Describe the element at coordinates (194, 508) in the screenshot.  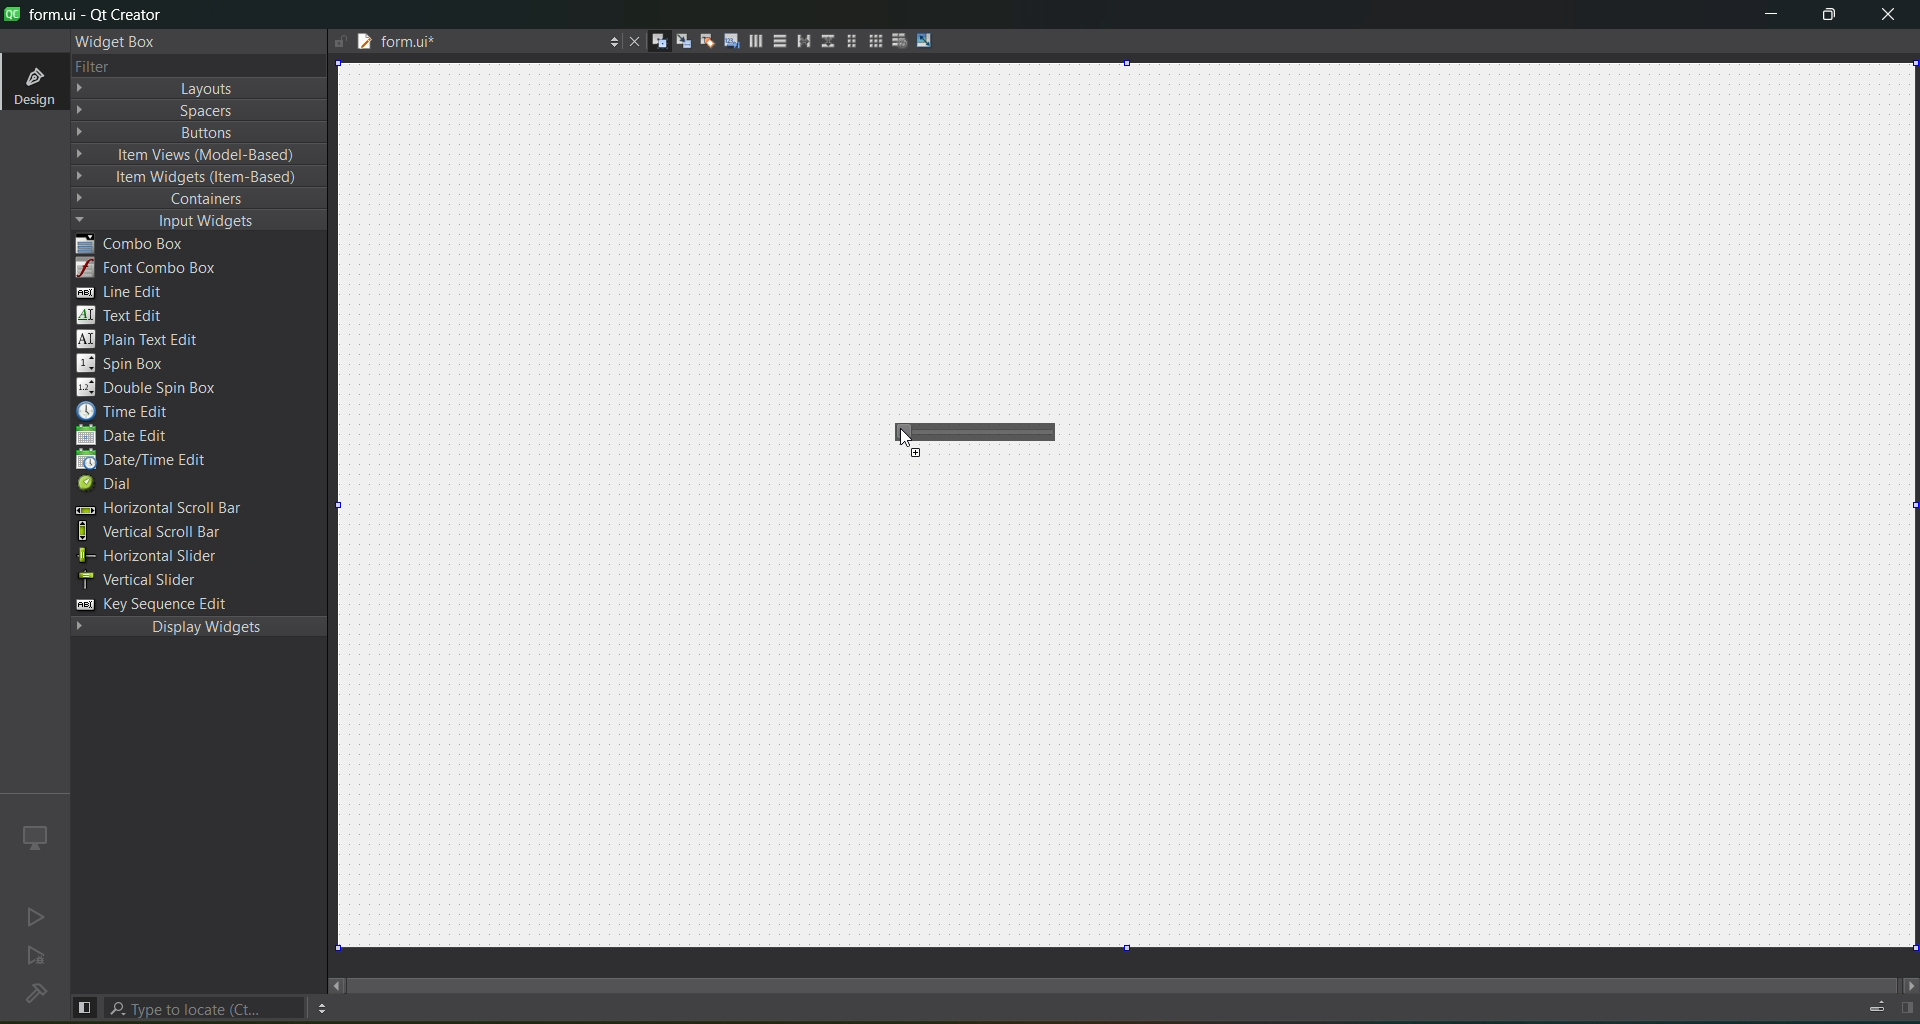
I see `horizontal scroll bar` at that location.